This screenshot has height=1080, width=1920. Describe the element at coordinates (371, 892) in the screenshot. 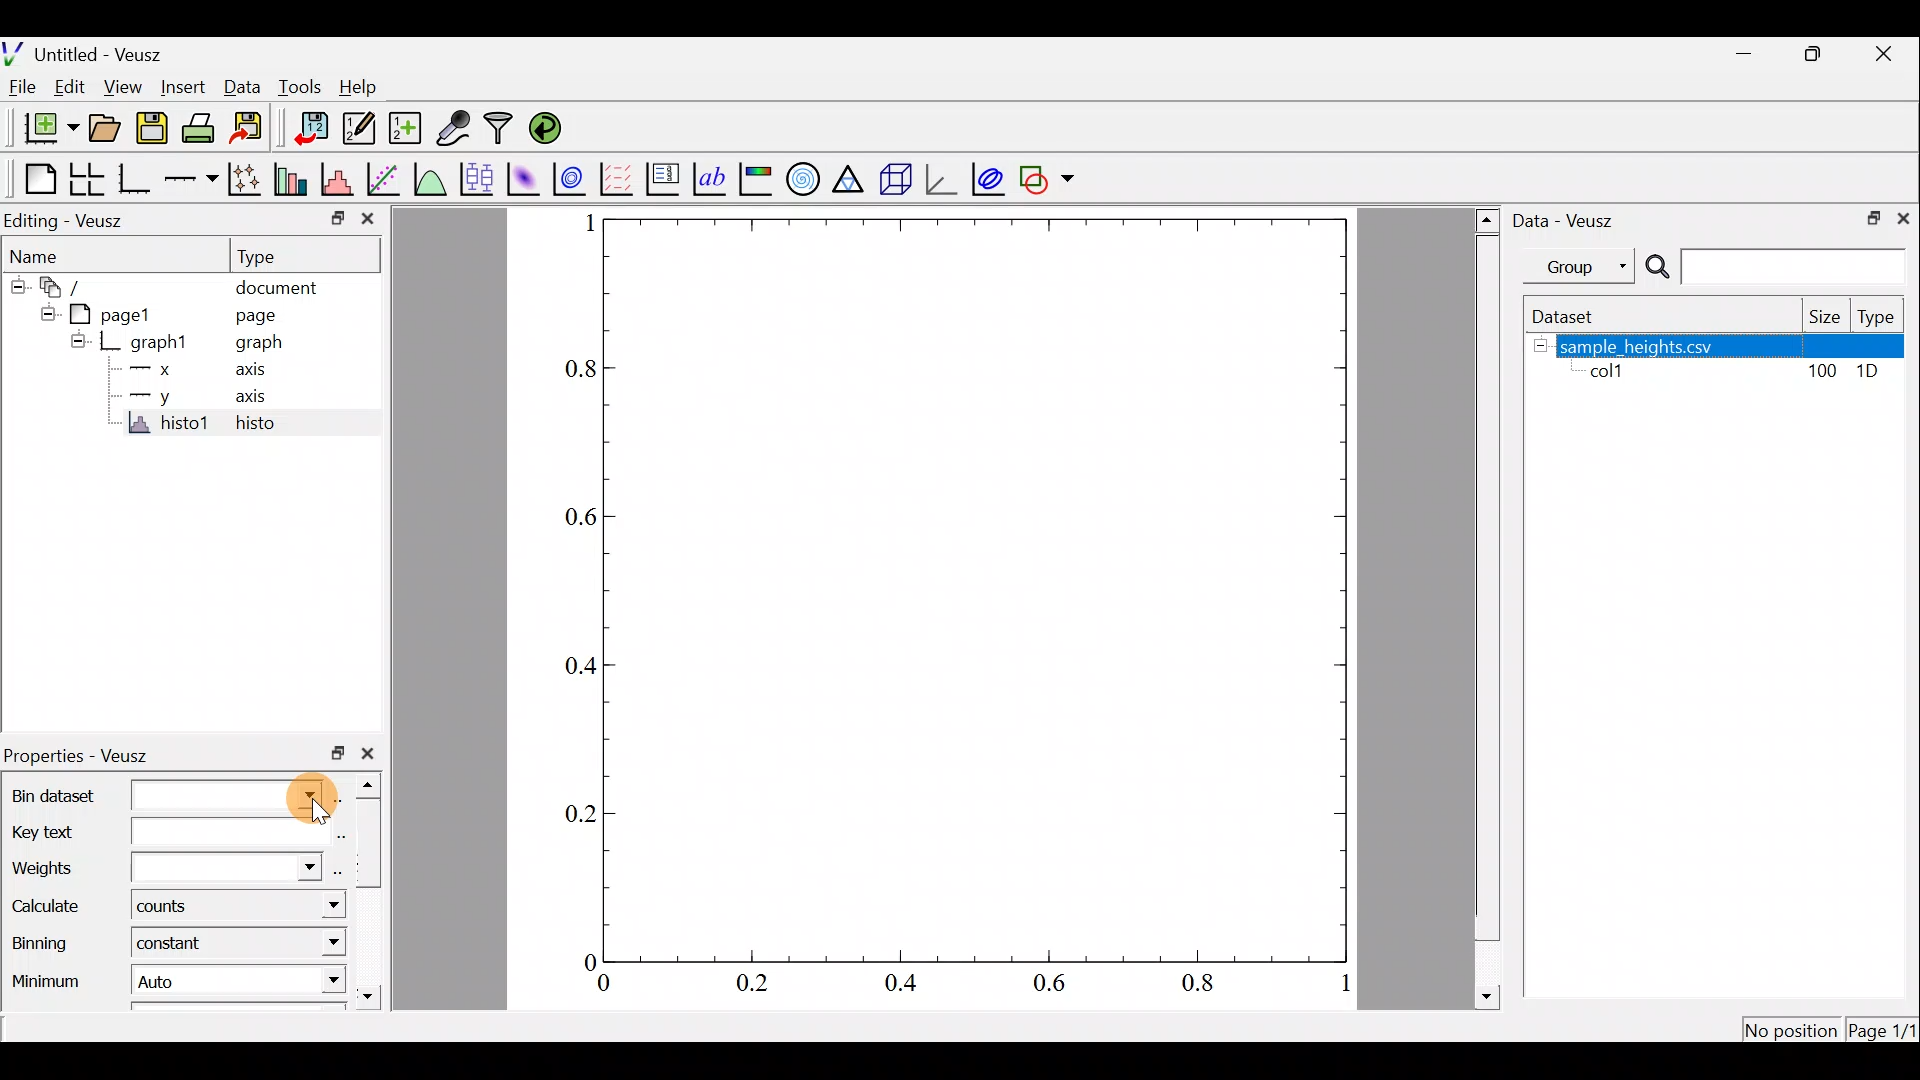

I see `scroll bar` at that location.